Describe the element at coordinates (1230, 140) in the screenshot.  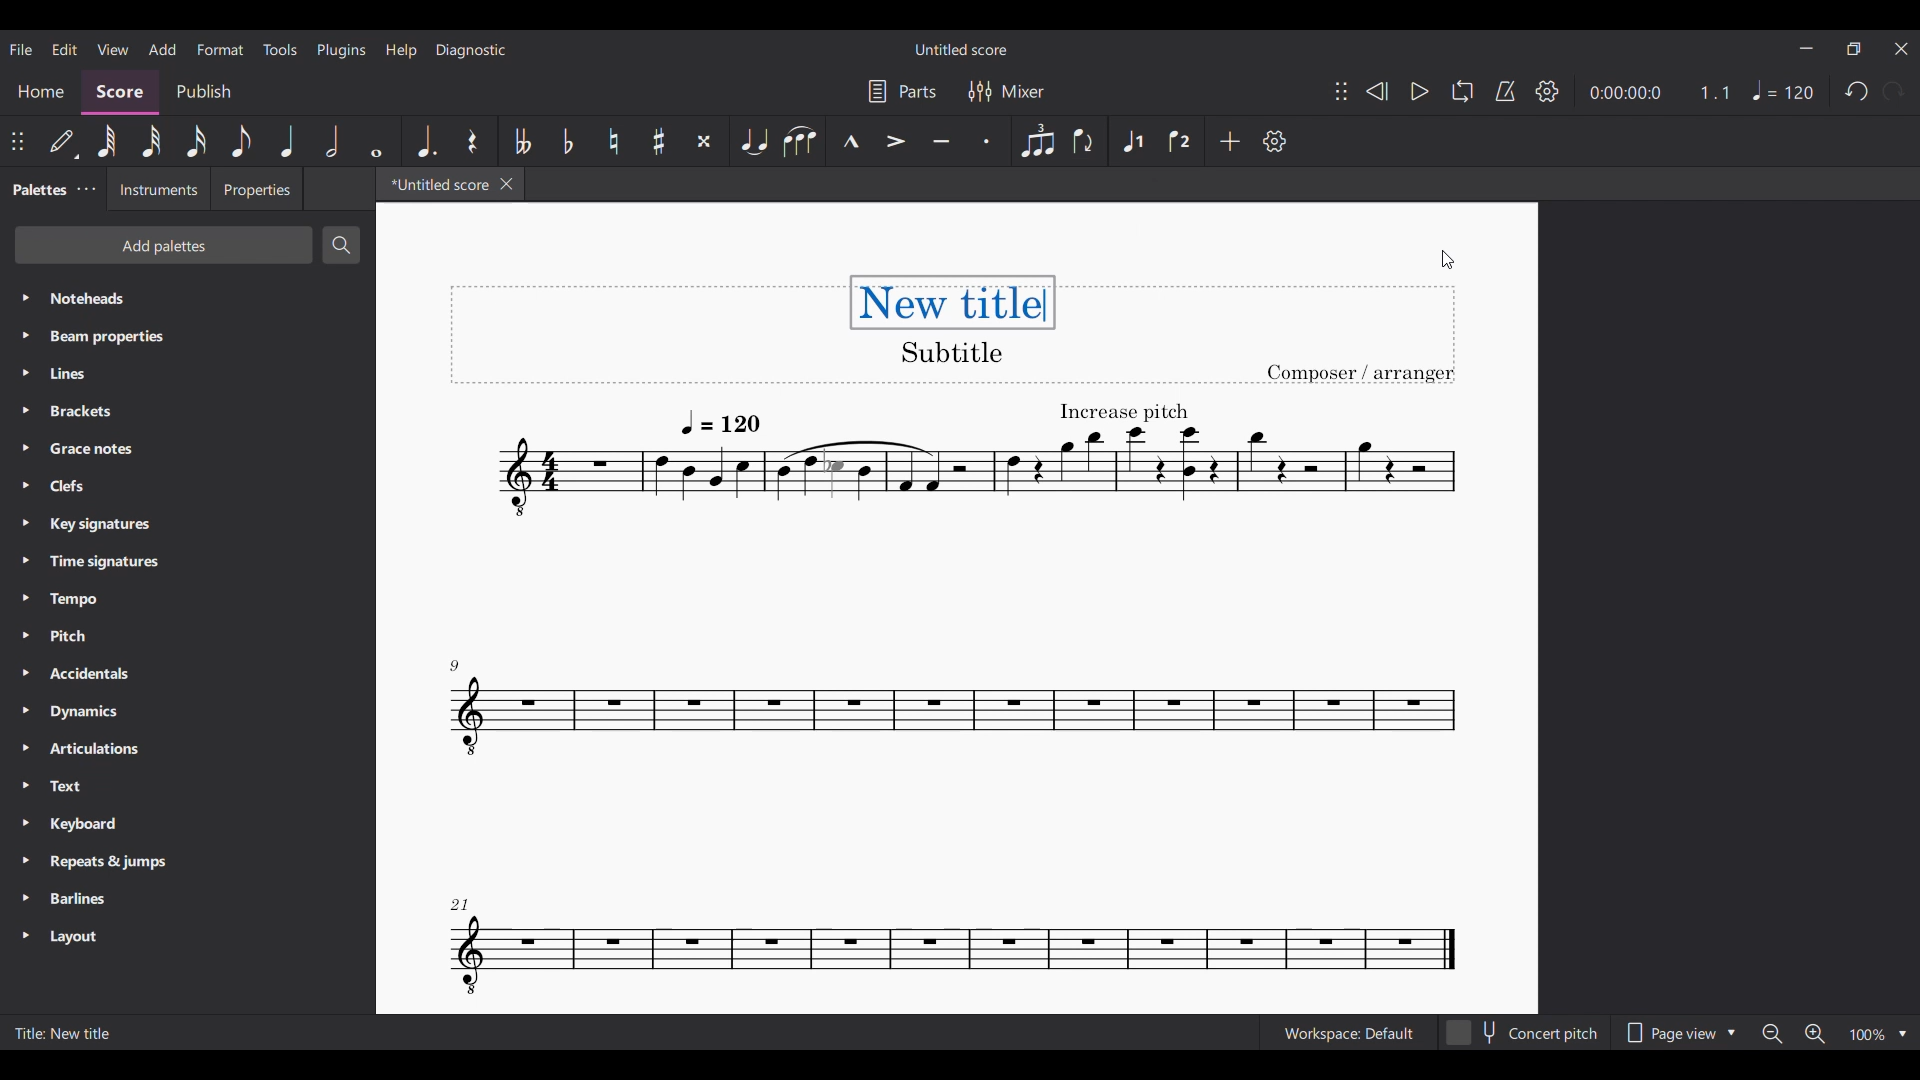
I see `Add` at that location.